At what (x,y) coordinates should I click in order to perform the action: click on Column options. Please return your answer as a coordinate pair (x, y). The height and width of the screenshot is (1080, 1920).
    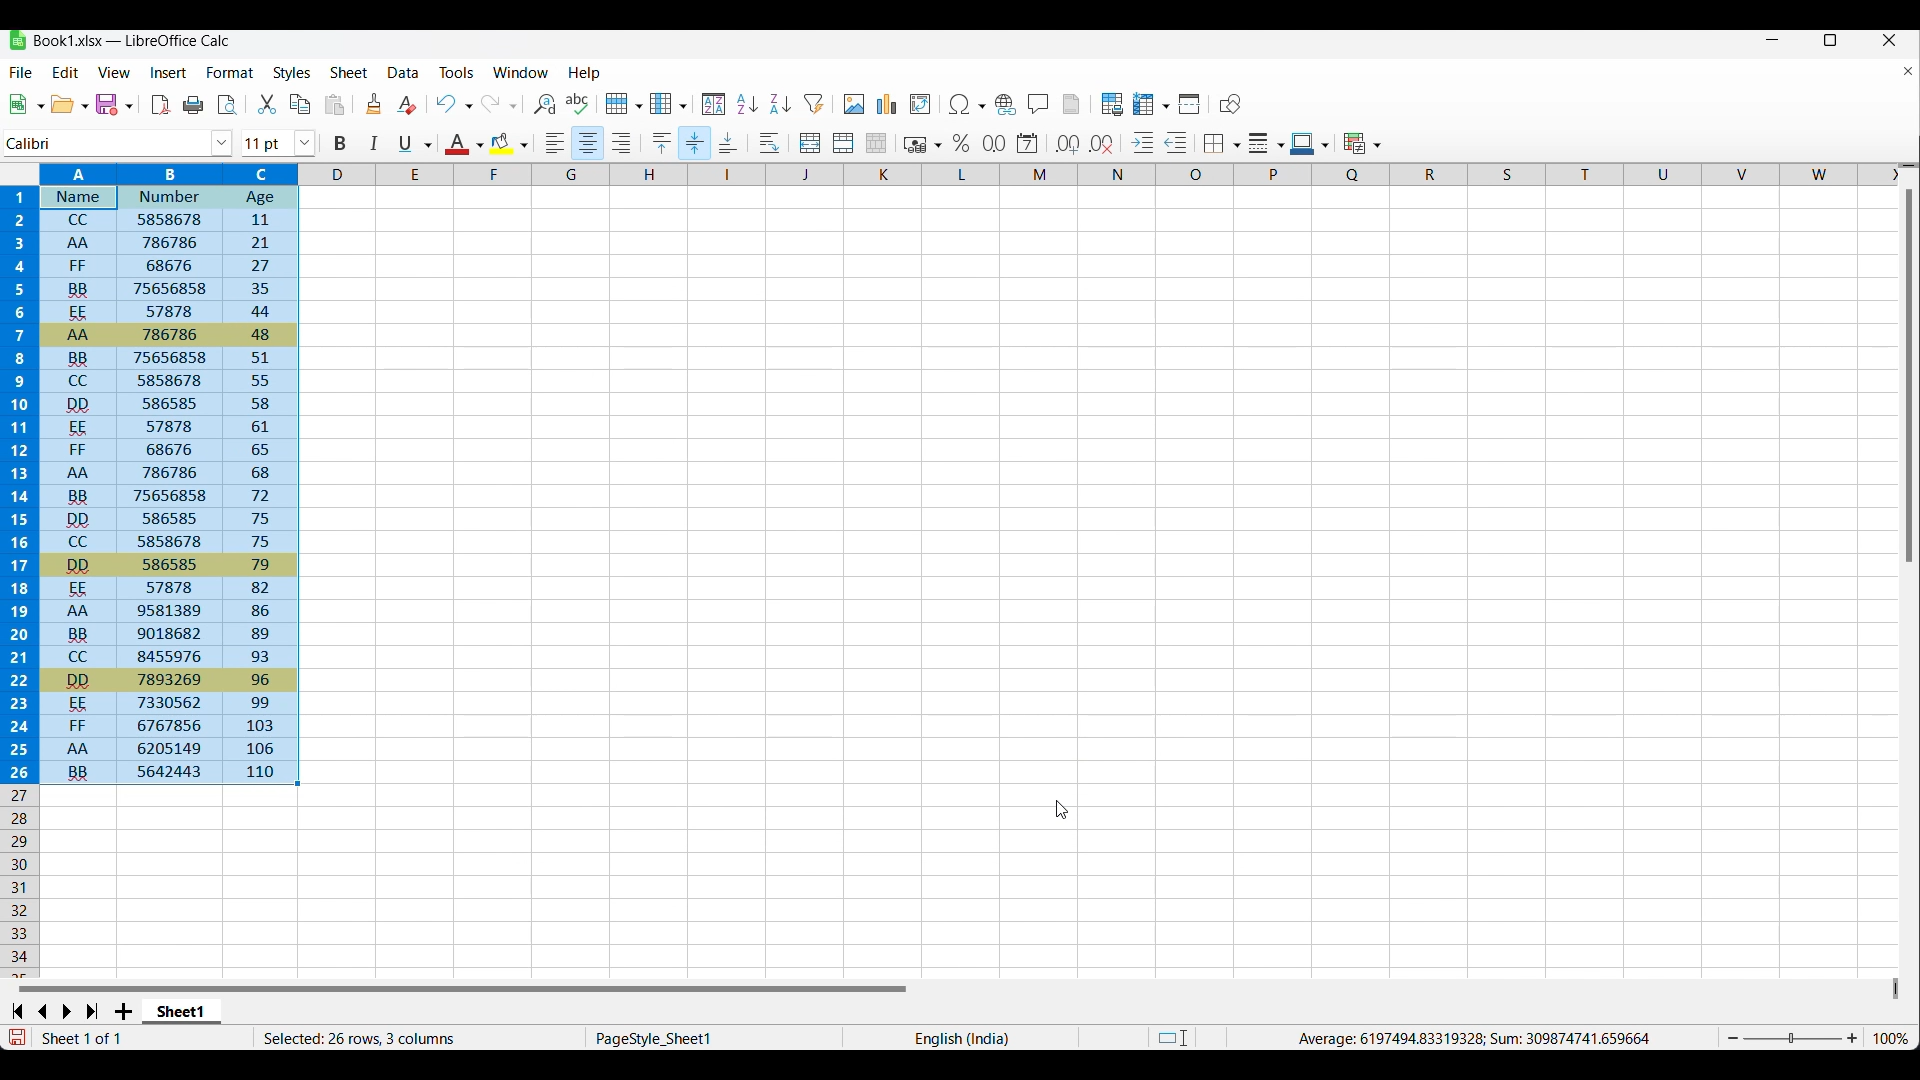
    Looking at the image, I should click on (669, 103).